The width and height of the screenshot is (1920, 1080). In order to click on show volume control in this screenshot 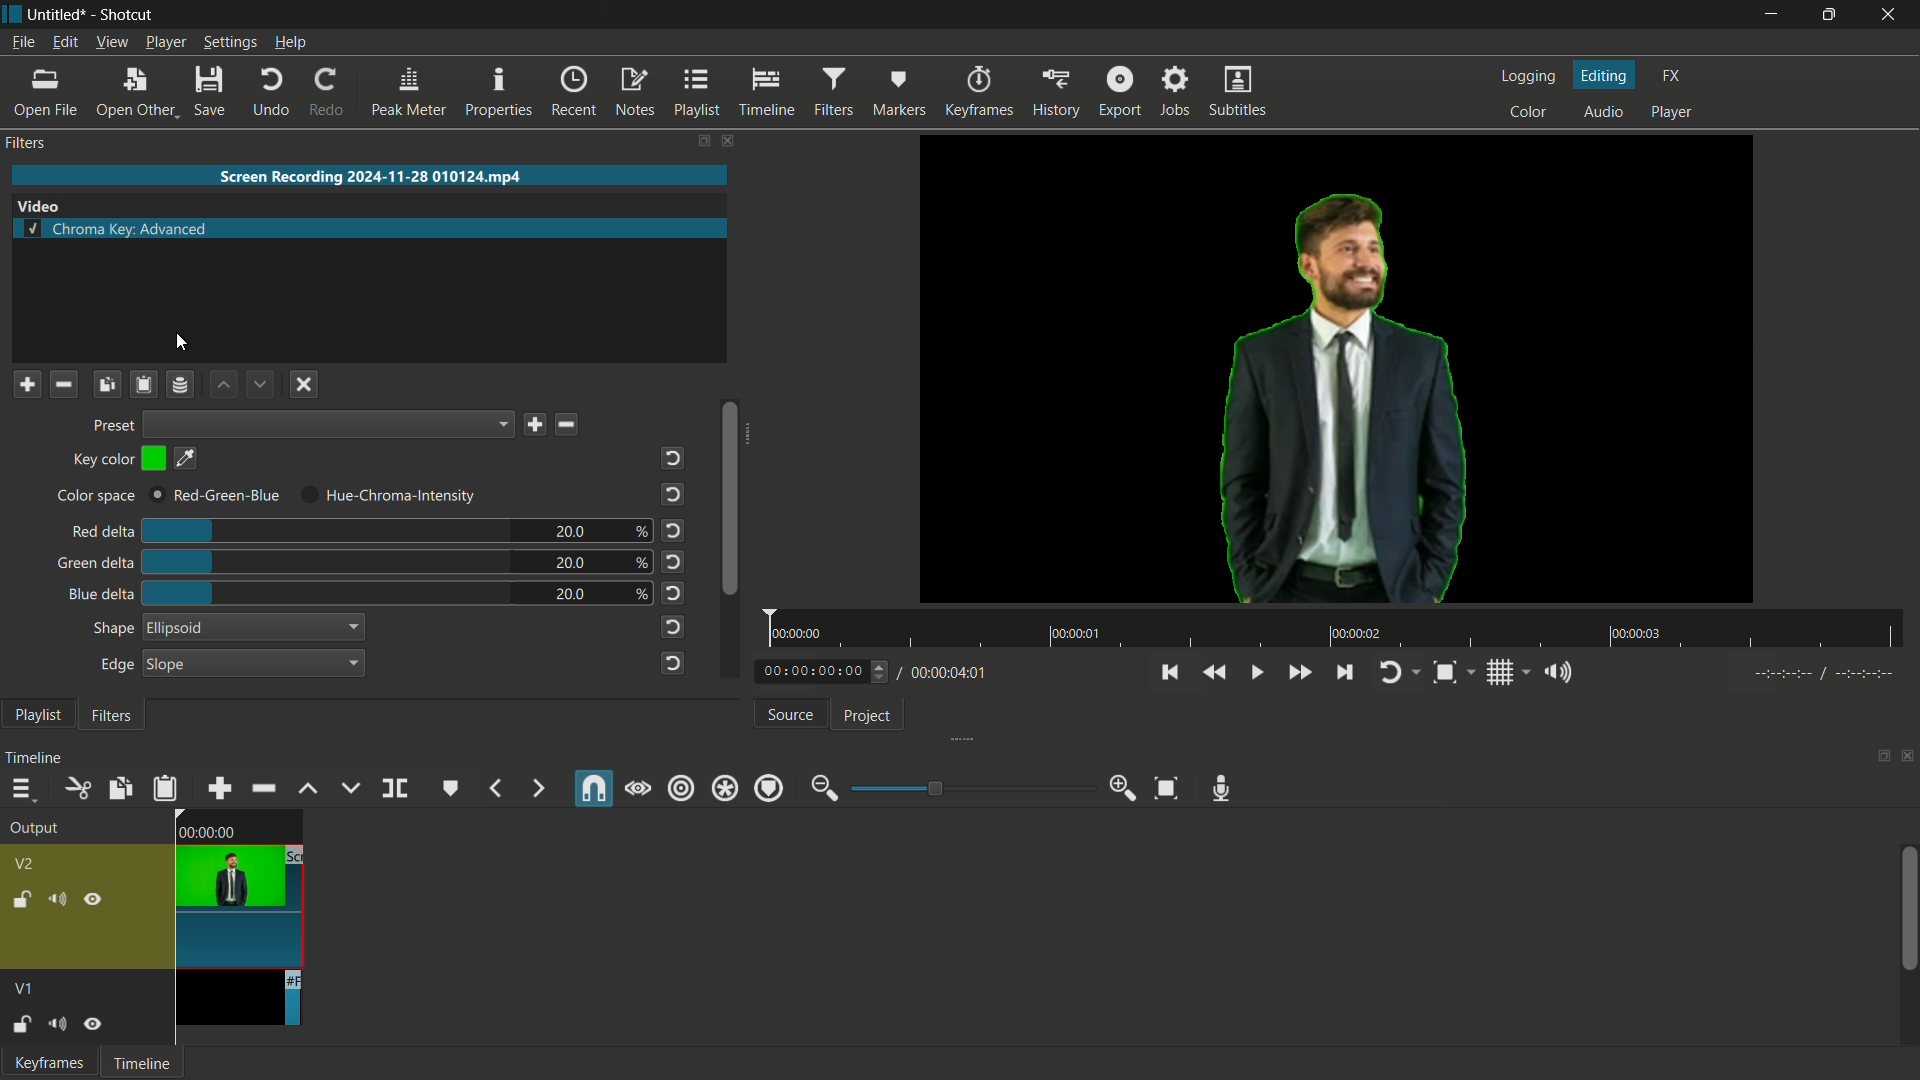, I will do `click(1552, 672)`.